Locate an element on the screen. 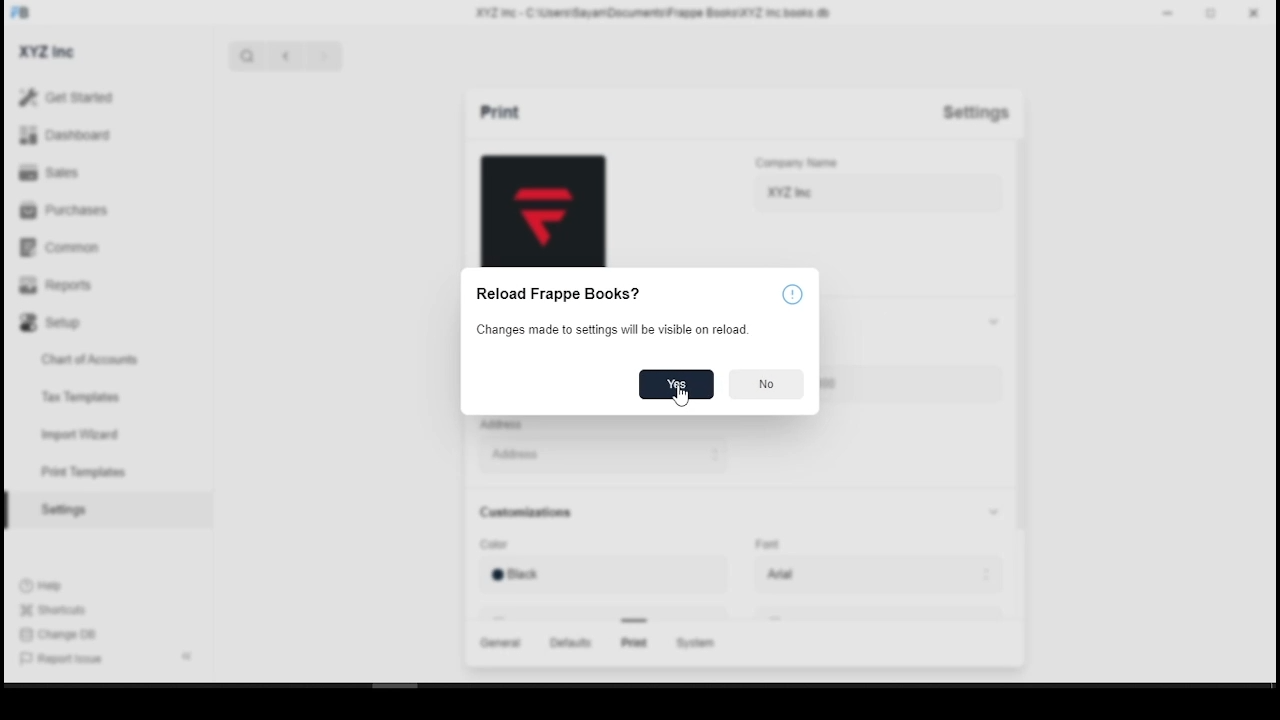  mouse pointer is located at coordinates (679, 399).